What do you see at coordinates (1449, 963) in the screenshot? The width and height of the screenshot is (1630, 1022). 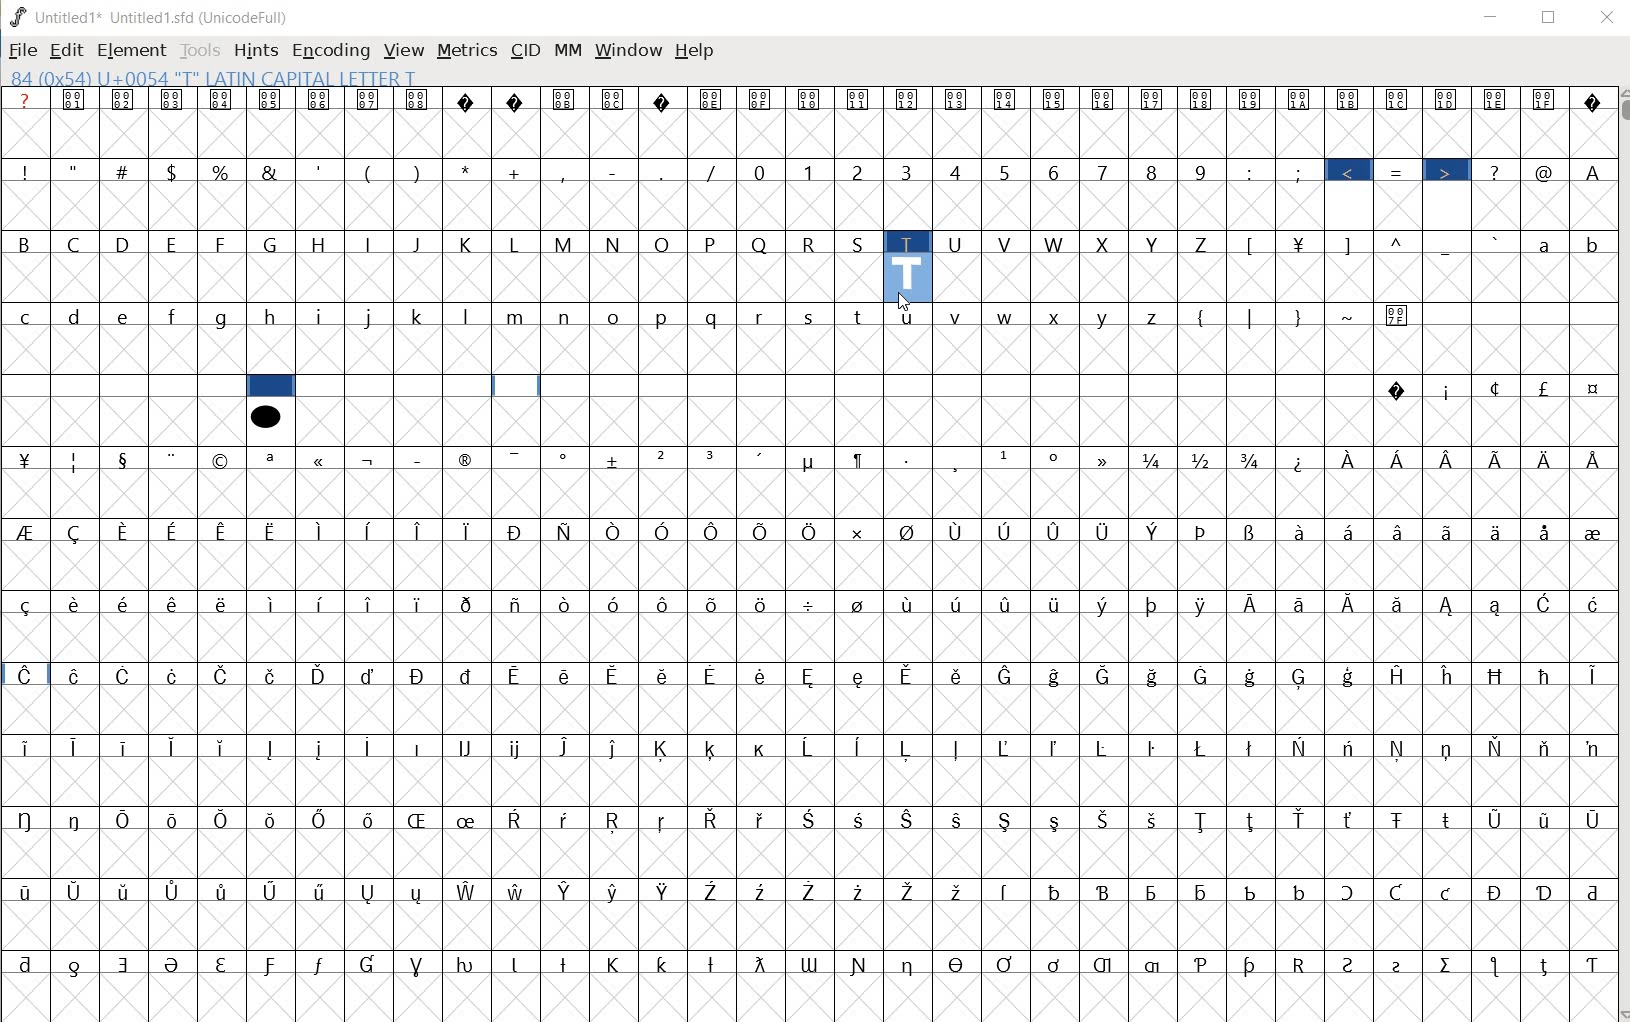 I see `Symbol` at bounding box center [1449, 963].